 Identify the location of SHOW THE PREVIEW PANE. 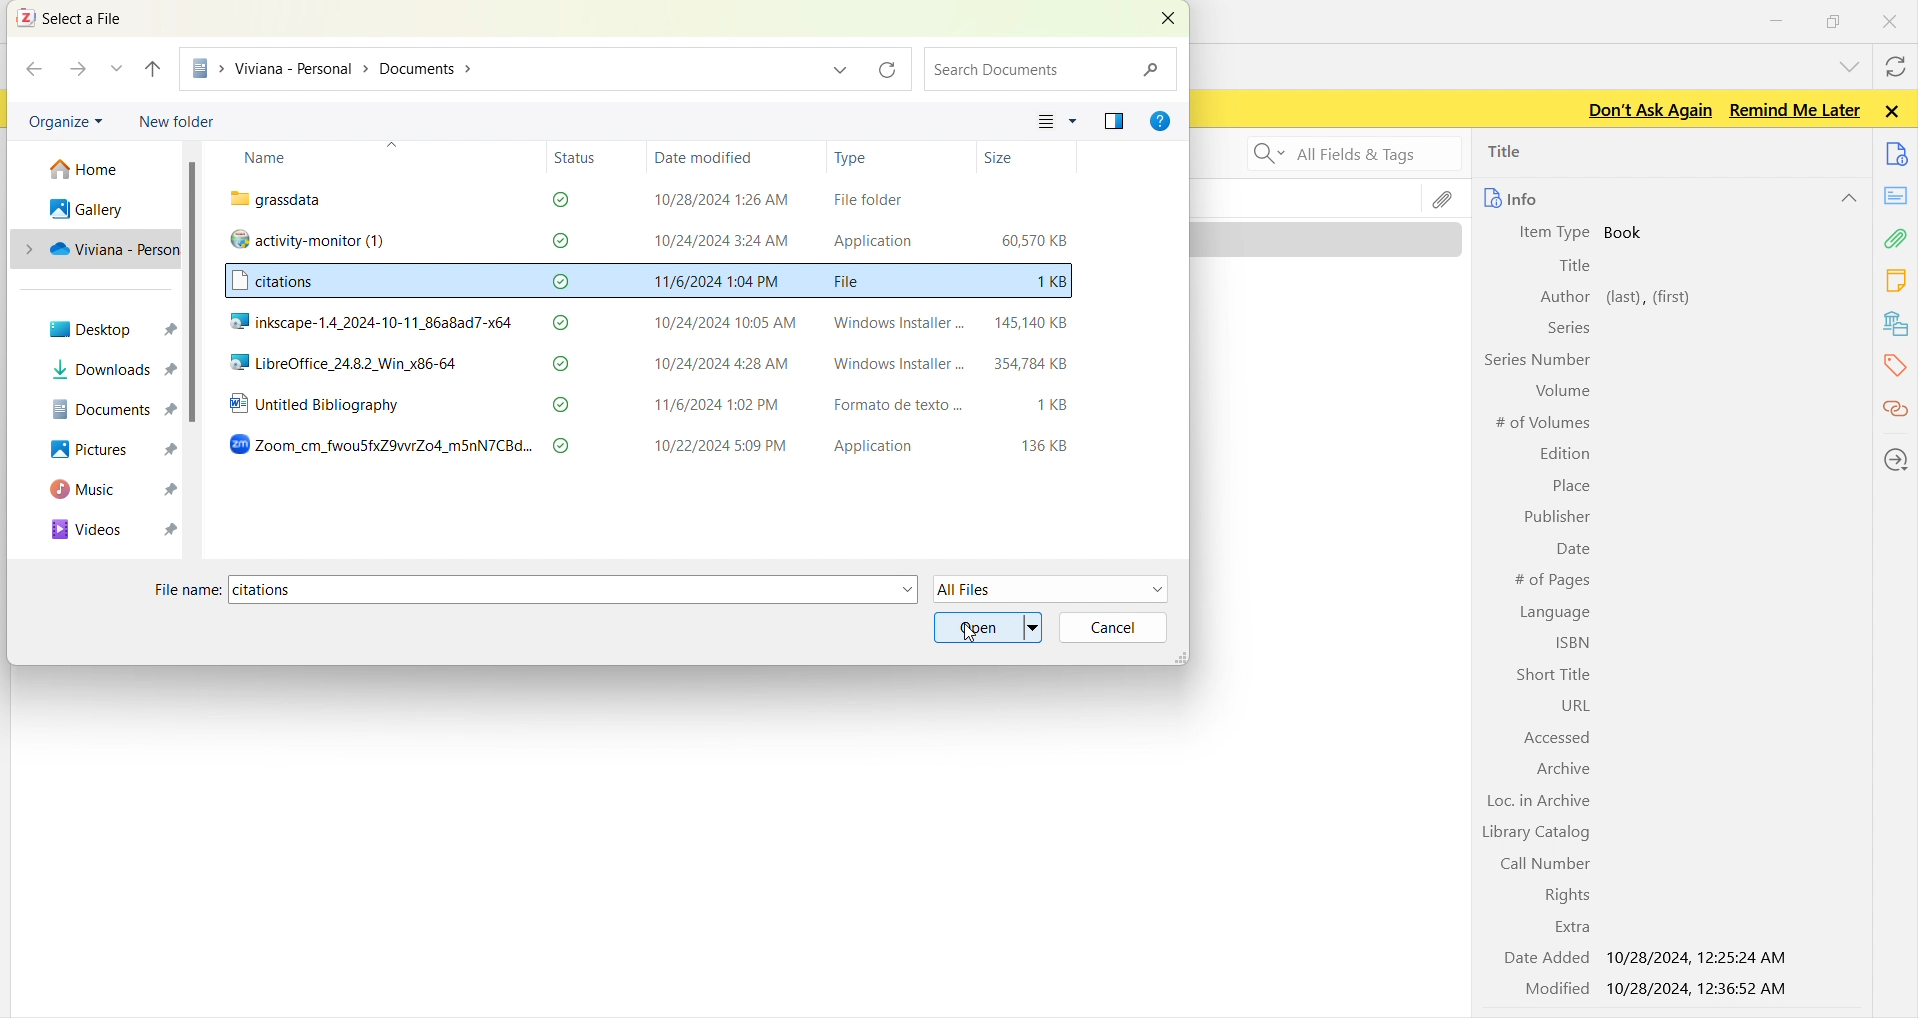
(1115, 120).